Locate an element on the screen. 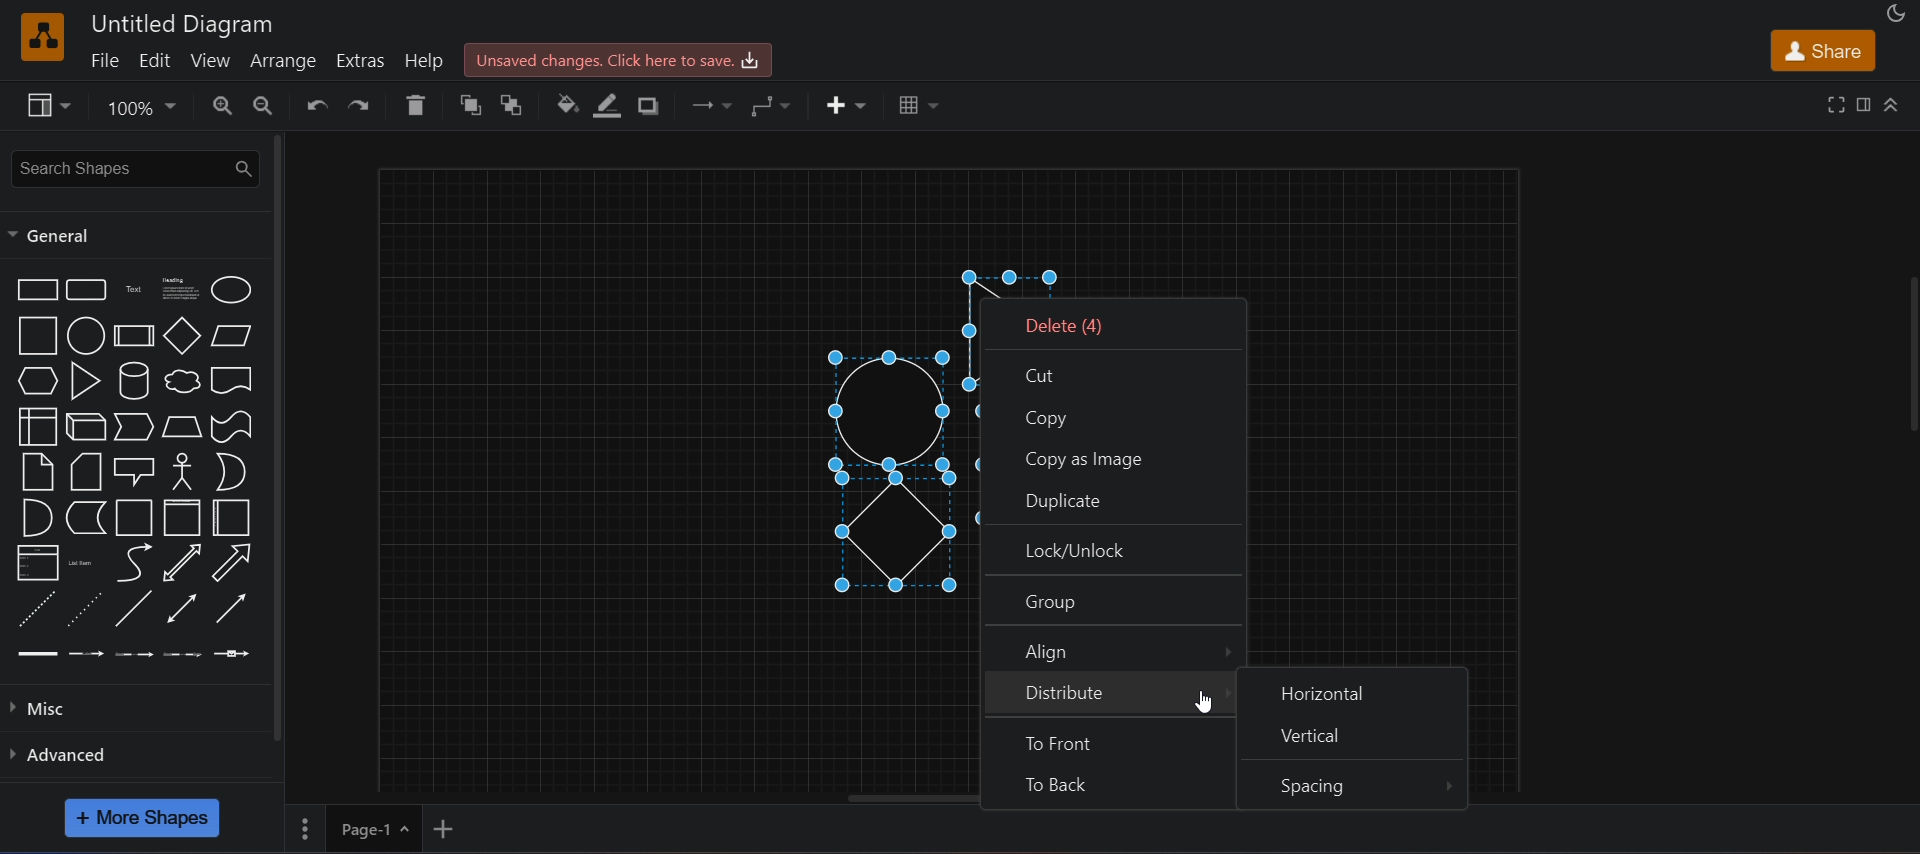 Image resolution: width=1920 pixels, height=854 pixels. or is located at coordinates (230, 471).